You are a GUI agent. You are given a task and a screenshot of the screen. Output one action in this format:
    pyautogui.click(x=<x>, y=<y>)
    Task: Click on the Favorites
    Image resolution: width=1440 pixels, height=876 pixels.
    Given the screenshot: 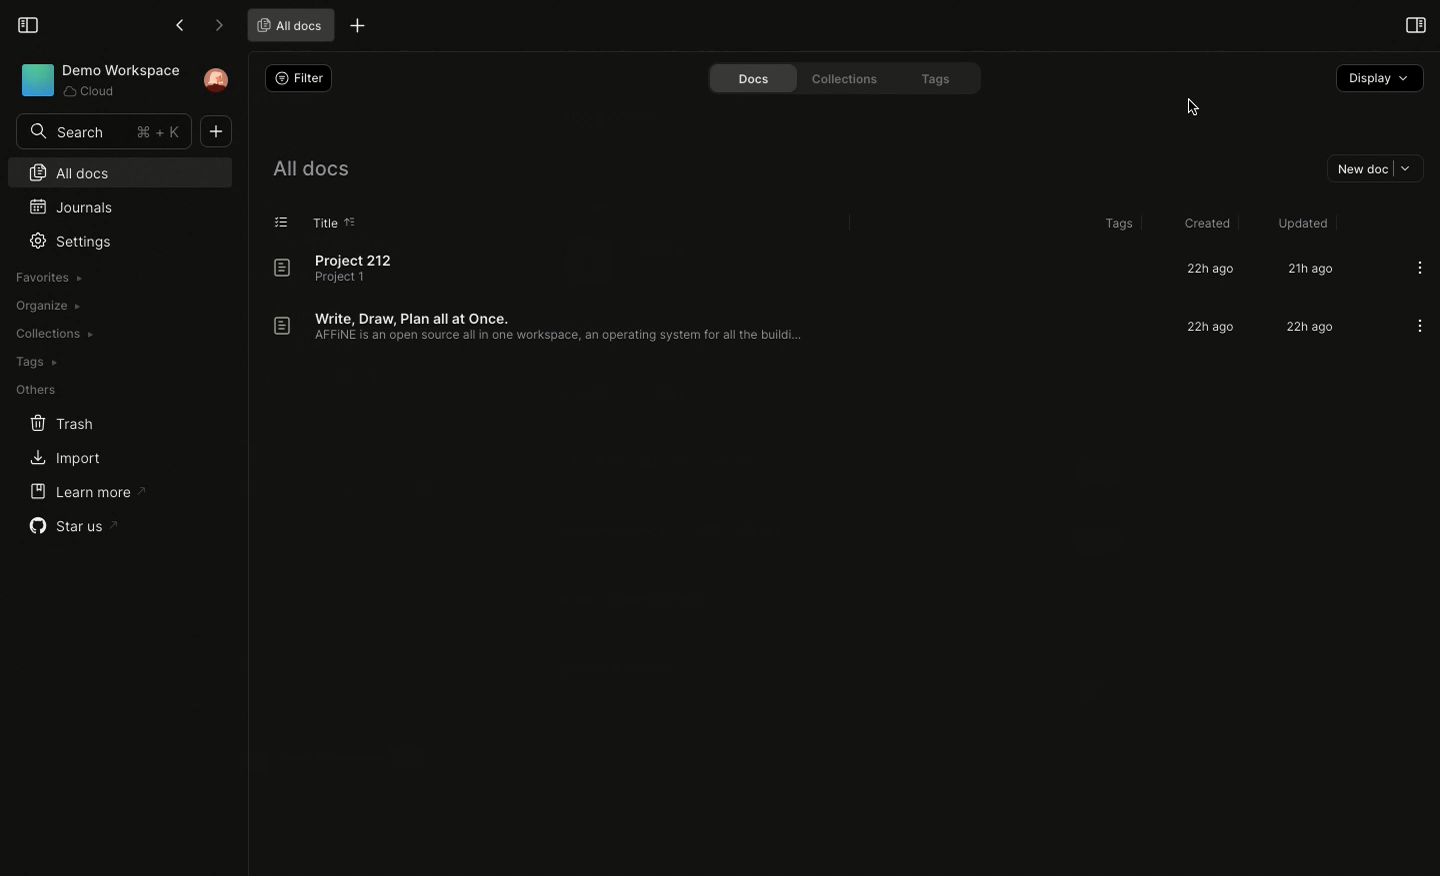 What is the action you would take?
    pyautogui.click(x=50, y=276)
    